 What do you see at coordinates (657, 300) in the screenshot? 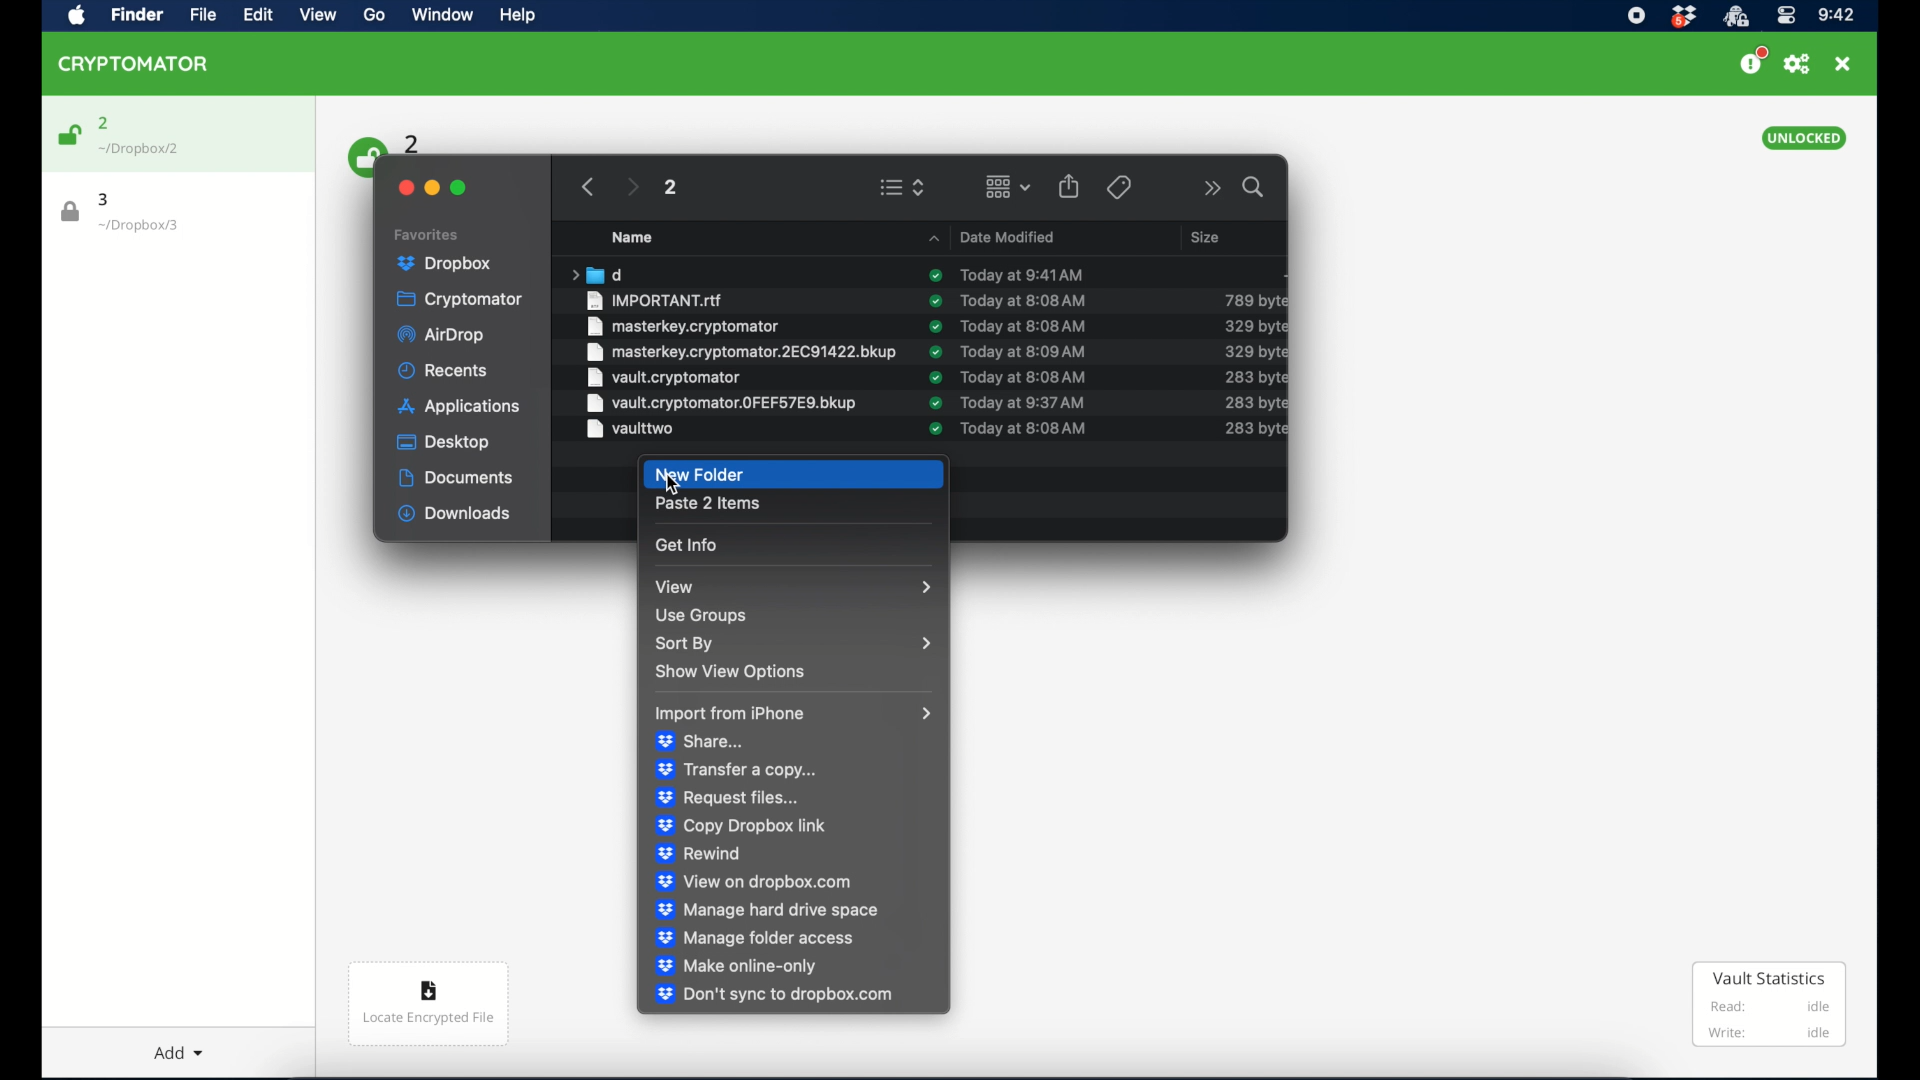
I see `important` at bounding box center [657, 300].